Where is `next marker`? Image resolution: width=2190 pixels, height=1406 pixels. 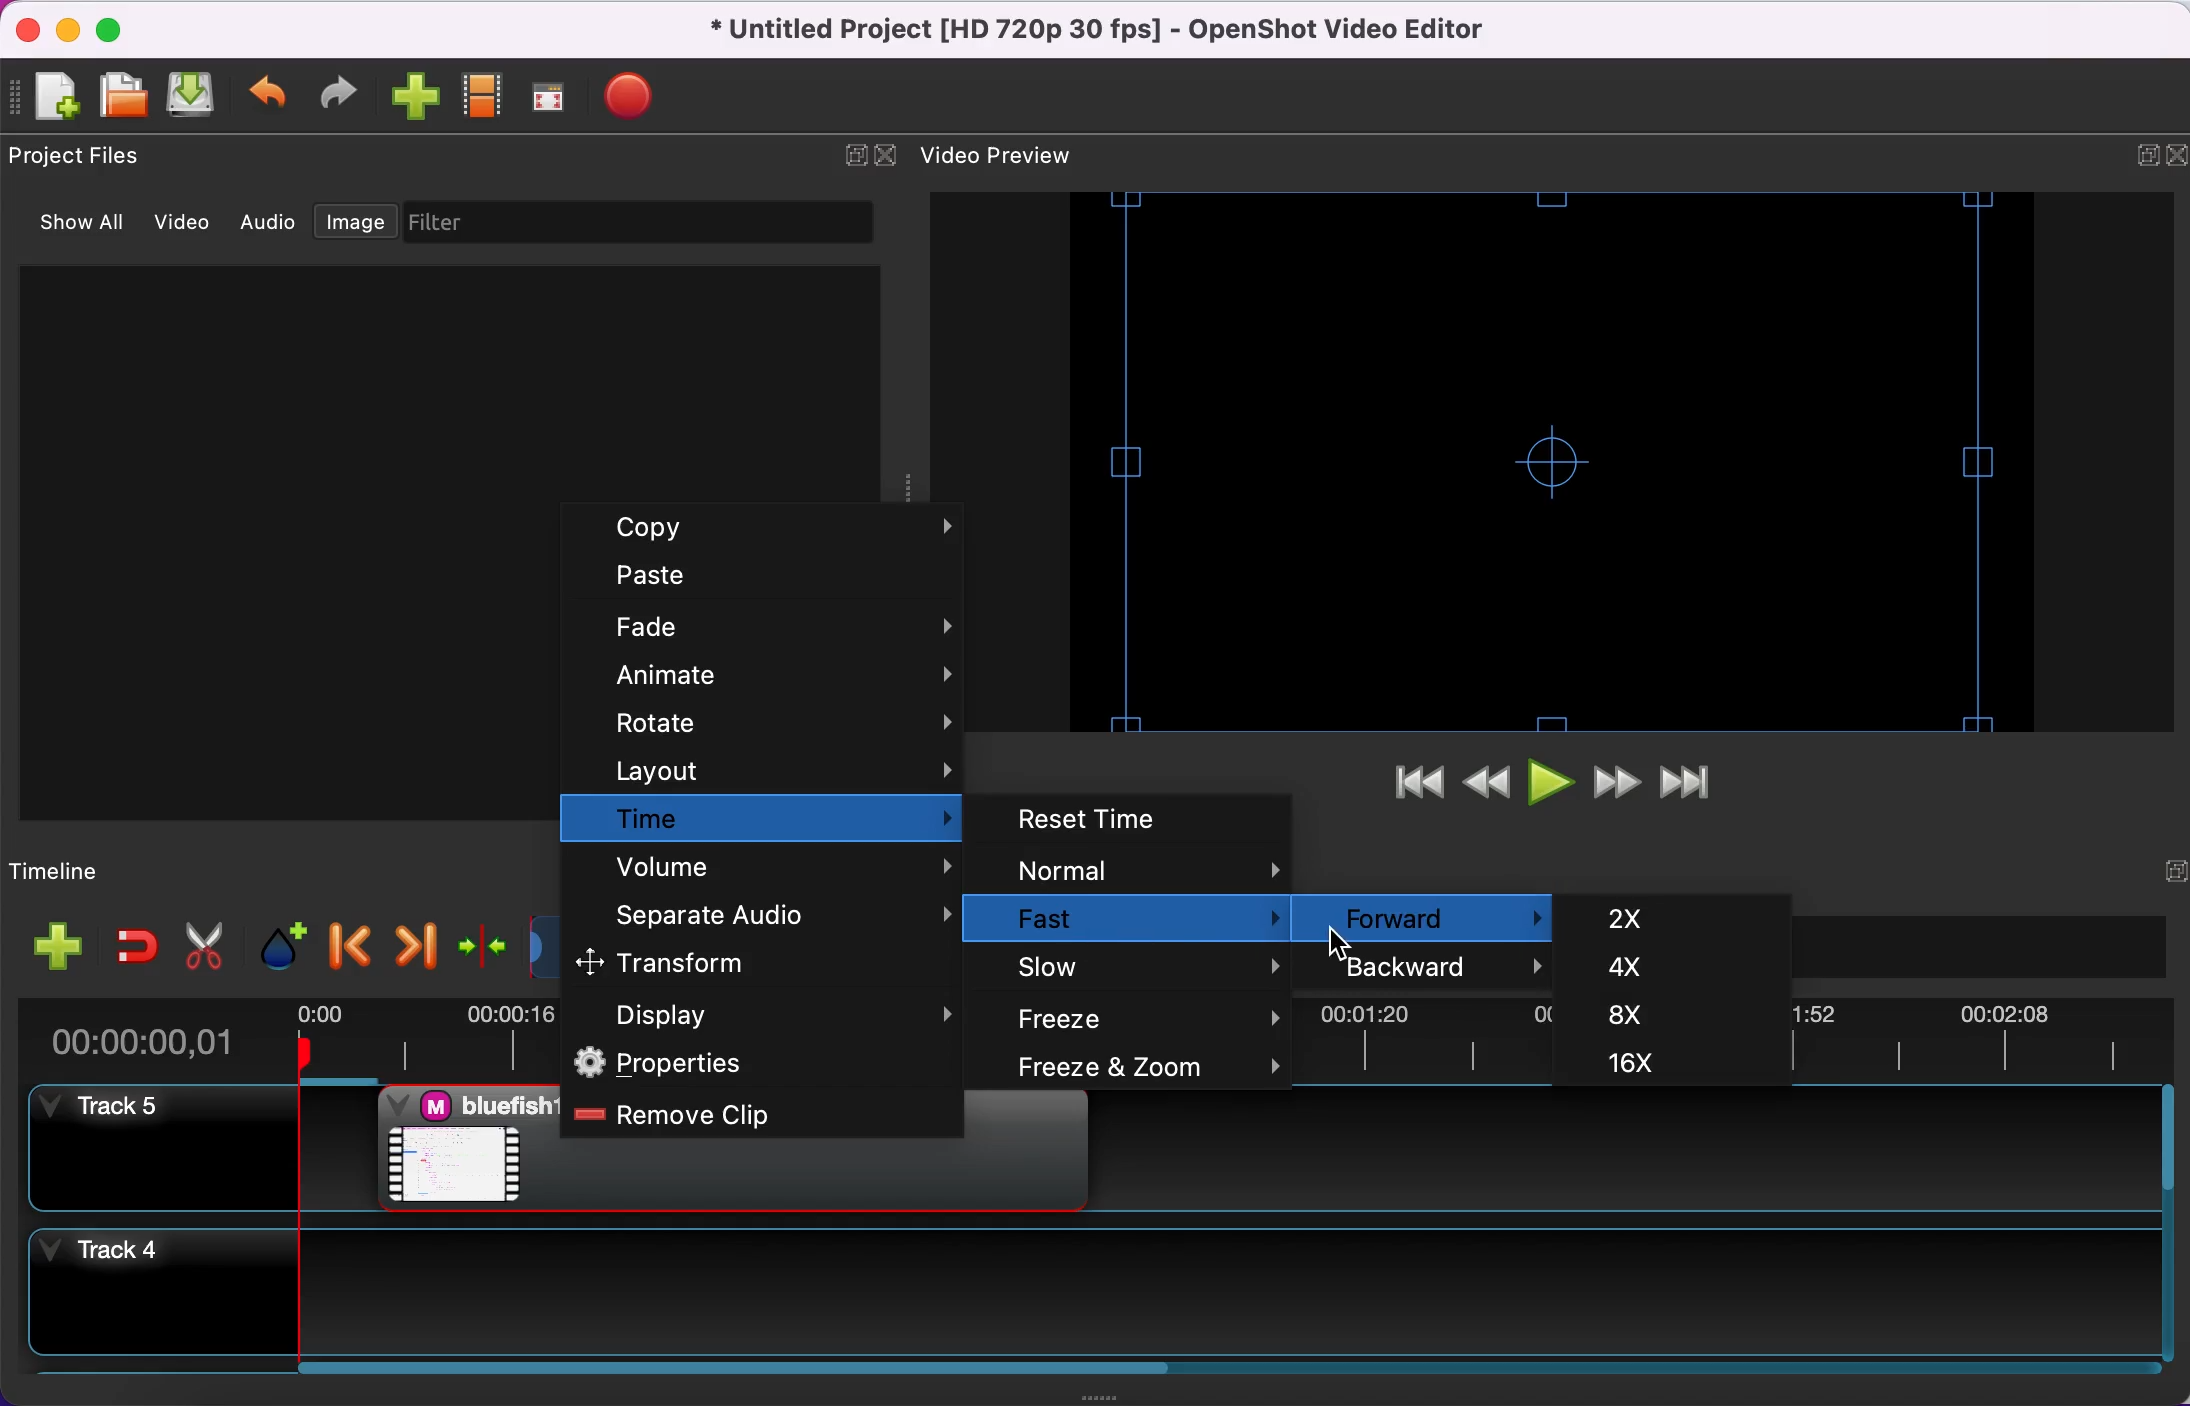
next marker is located at coordinates (416, 948).